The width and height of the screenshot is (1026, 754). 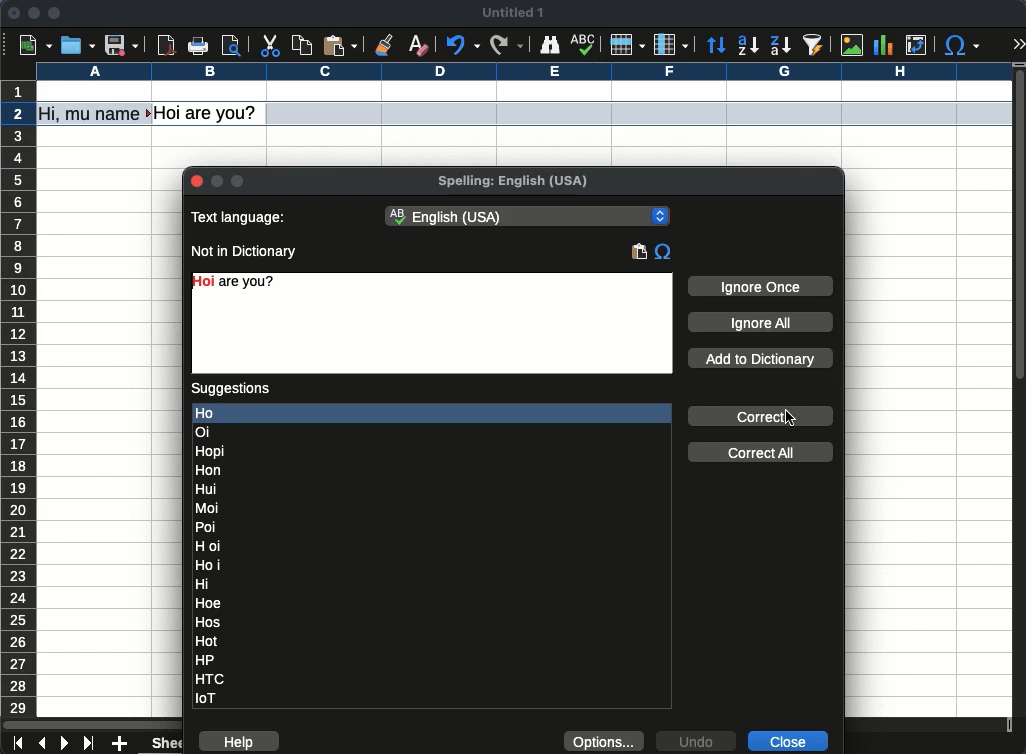 I want to click on Hoe, so click(x=210, y=603).